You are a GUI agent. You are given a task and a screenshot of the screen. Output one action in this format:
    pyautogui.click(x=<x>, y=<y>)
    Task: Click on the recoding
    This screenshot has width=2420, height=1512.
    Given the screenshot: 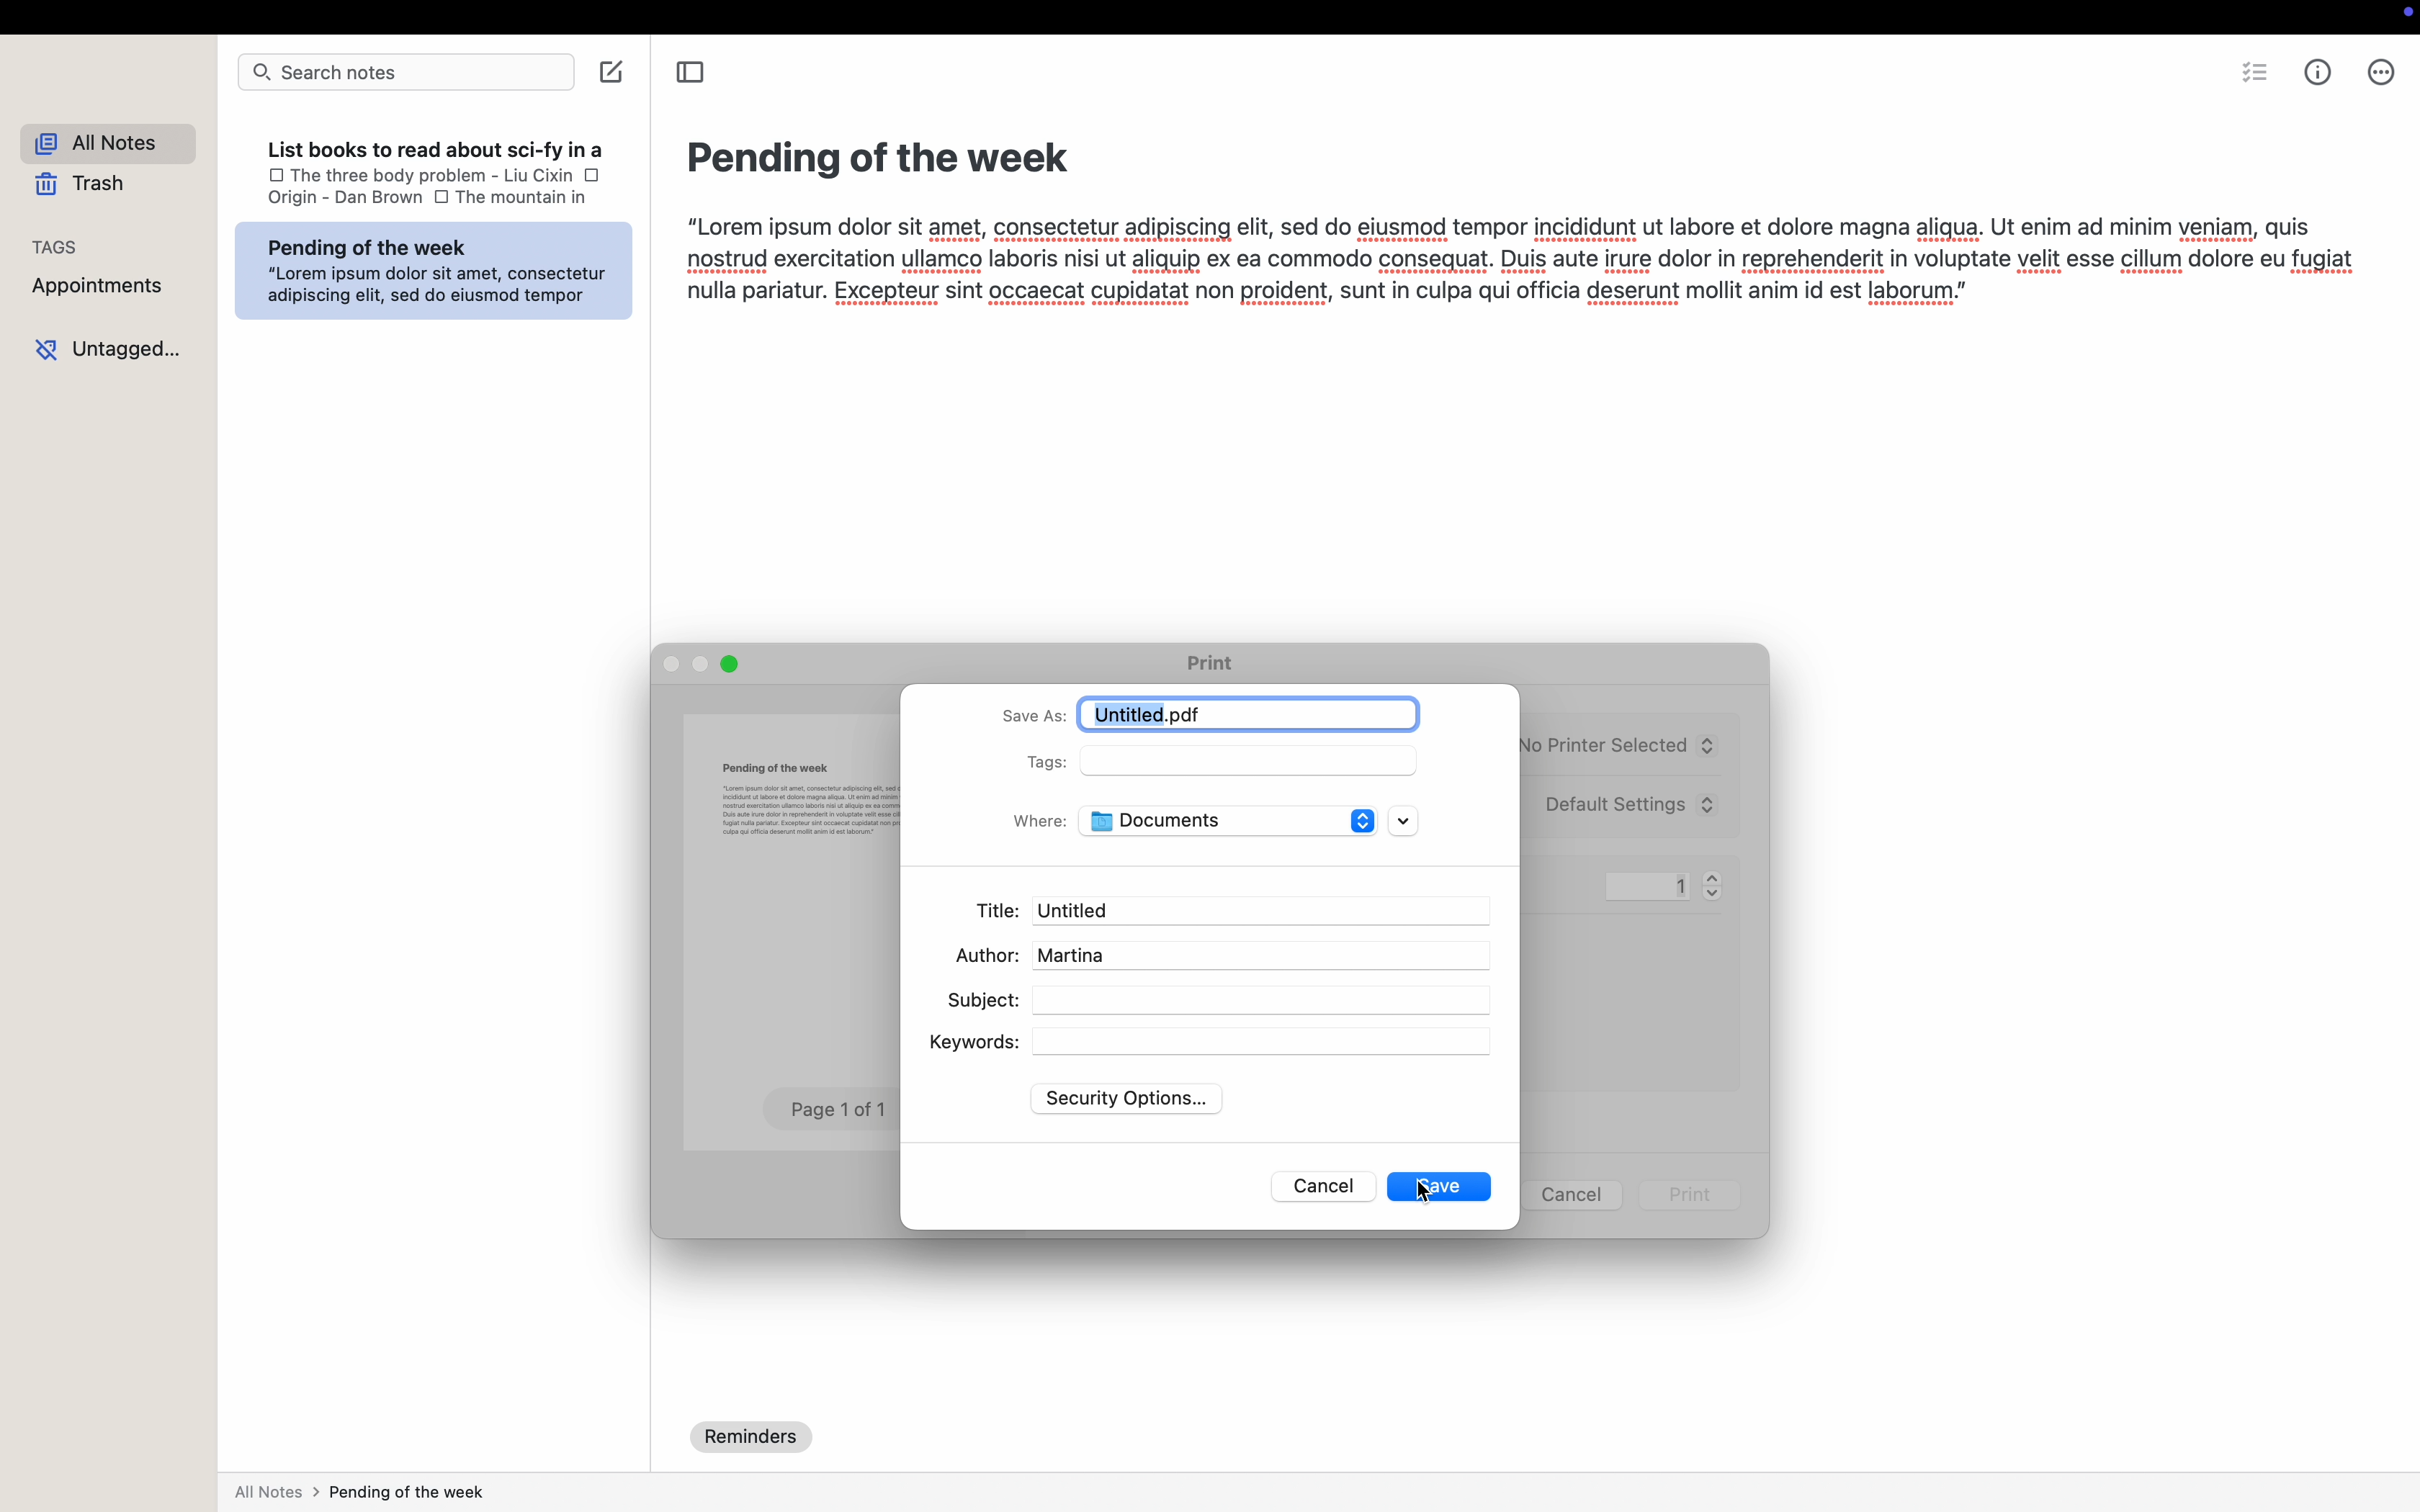 What is the action you would take?
    pyautogui.click(x=2405, y=15)
    